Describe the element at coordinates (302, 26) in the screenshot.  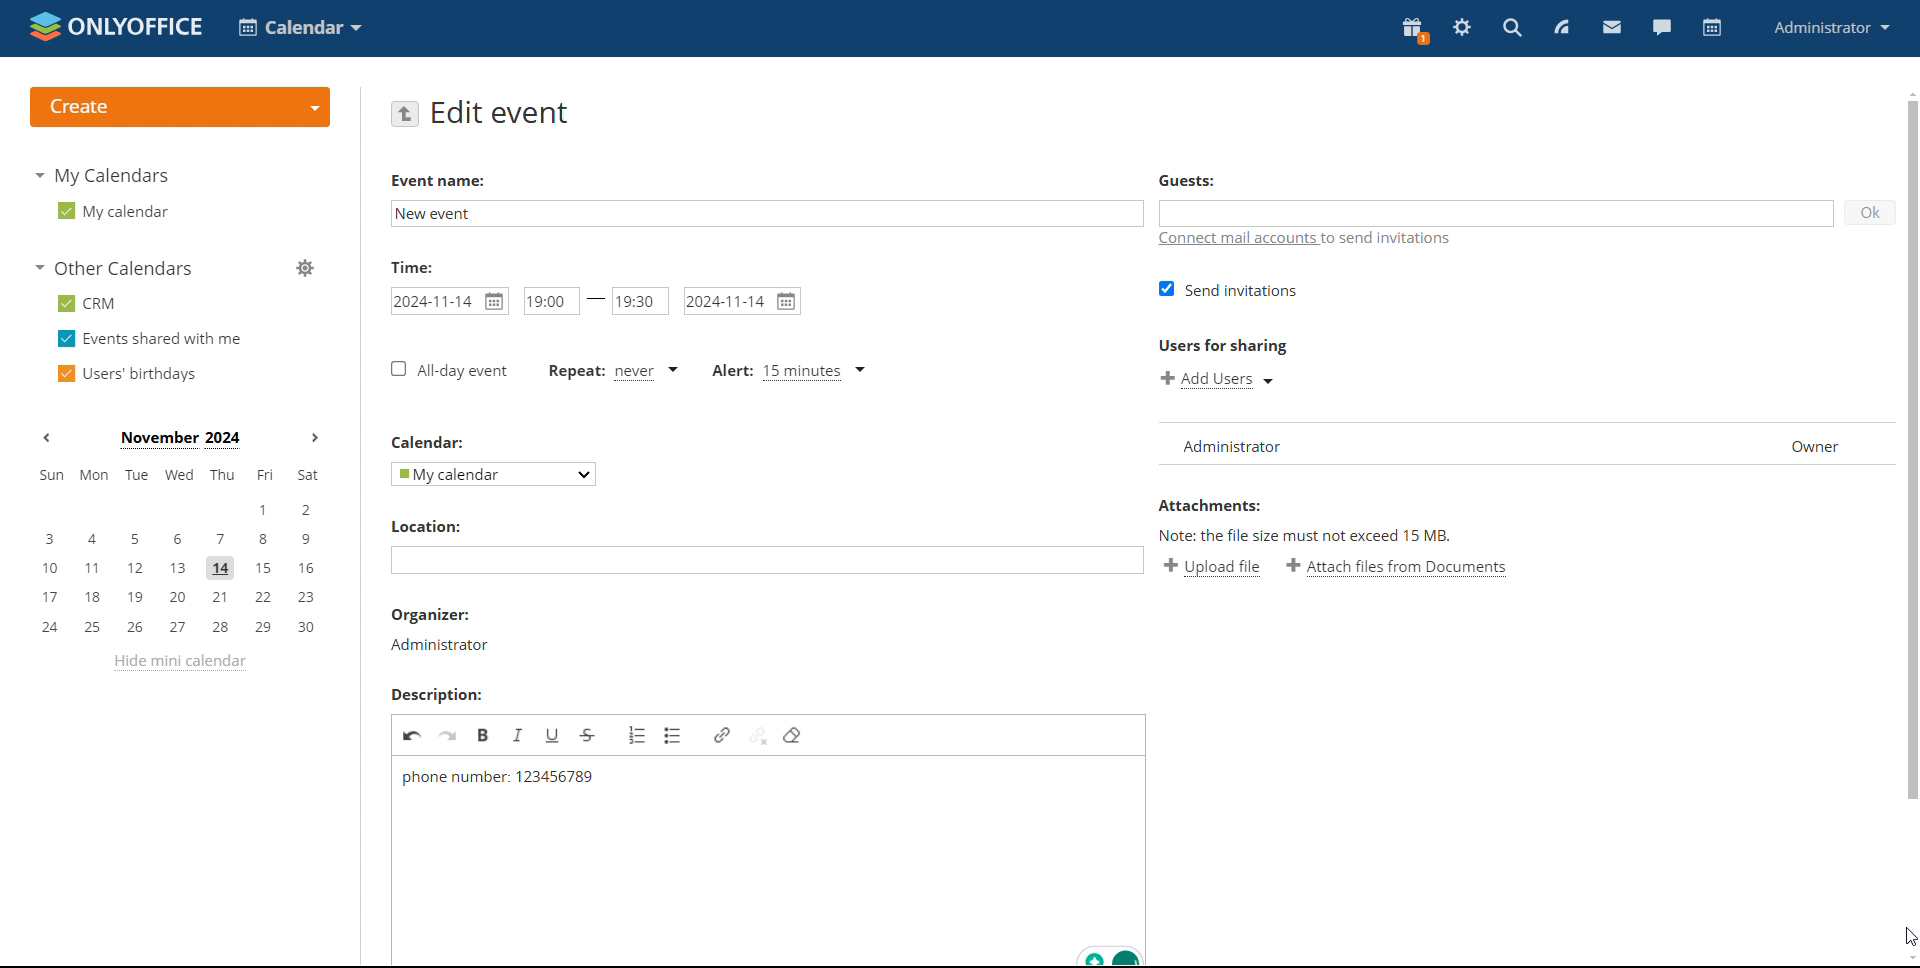
I see `select application` at that location.